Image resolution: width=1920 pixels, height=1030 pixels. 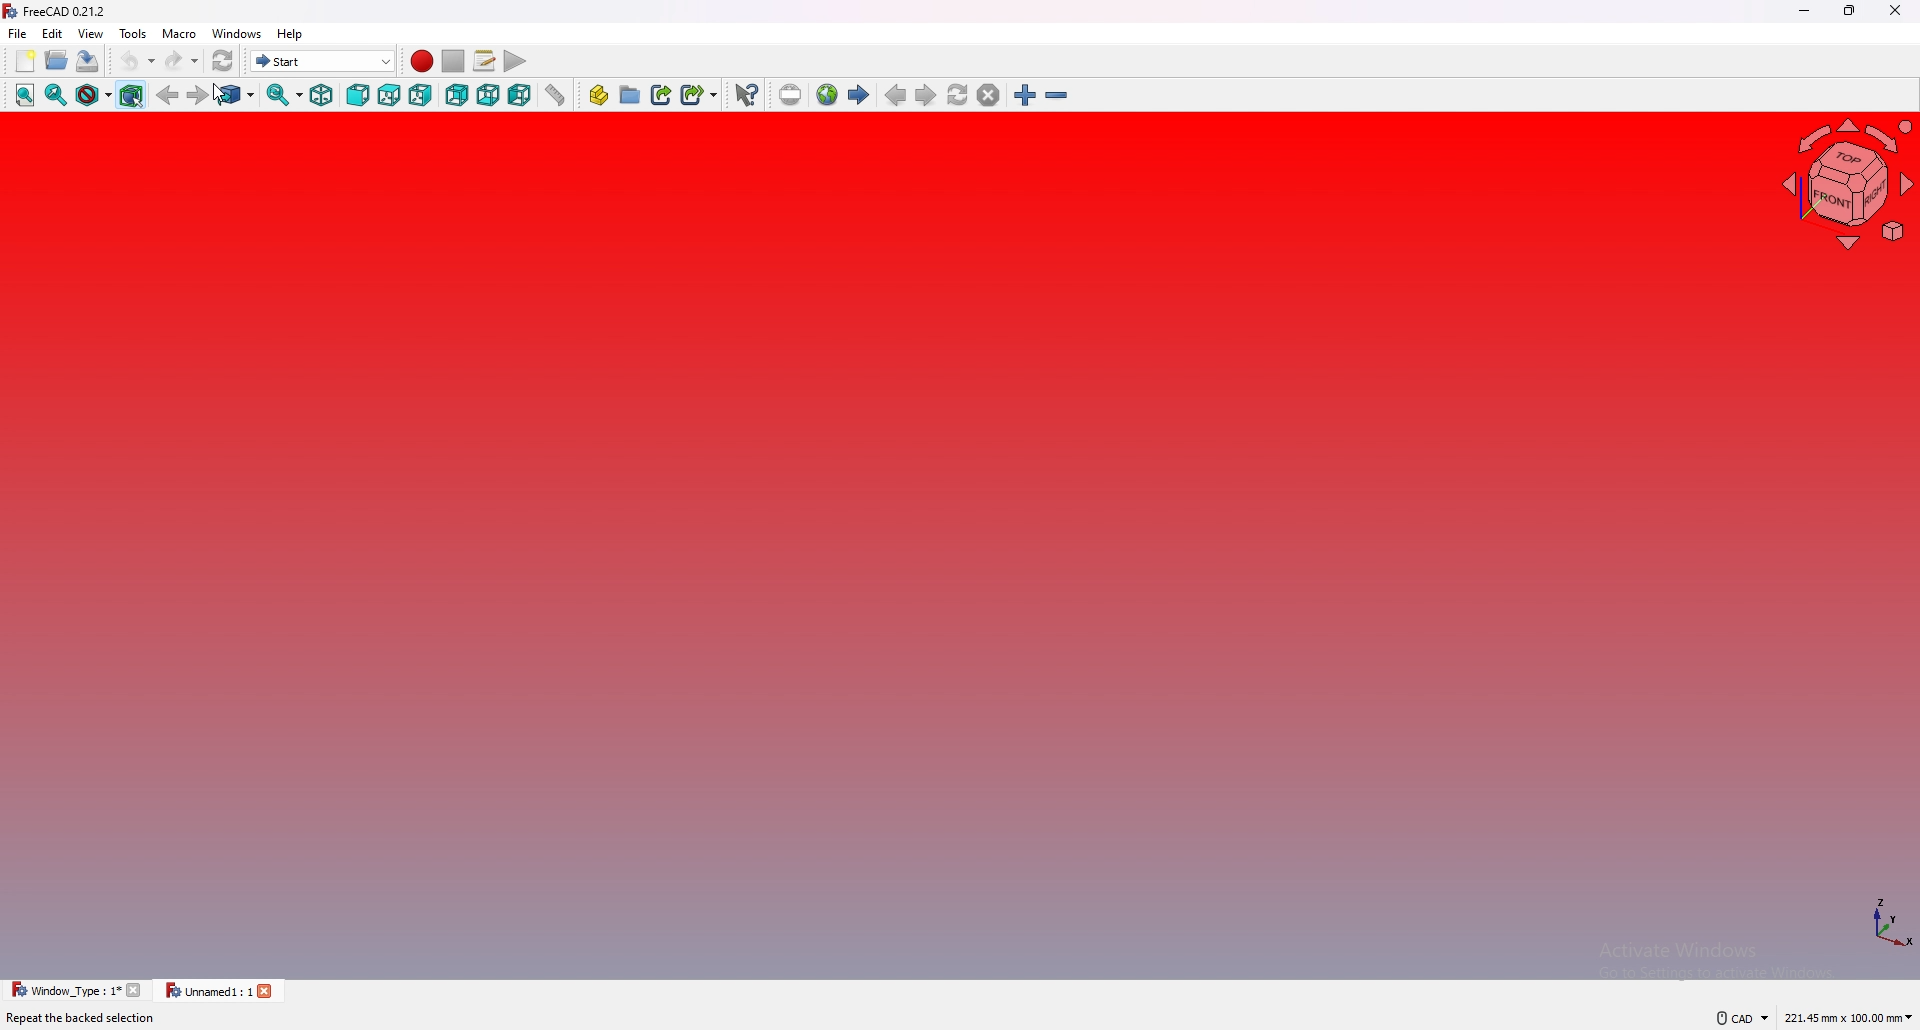 I want to click on create link, so click(x=662, y=94).